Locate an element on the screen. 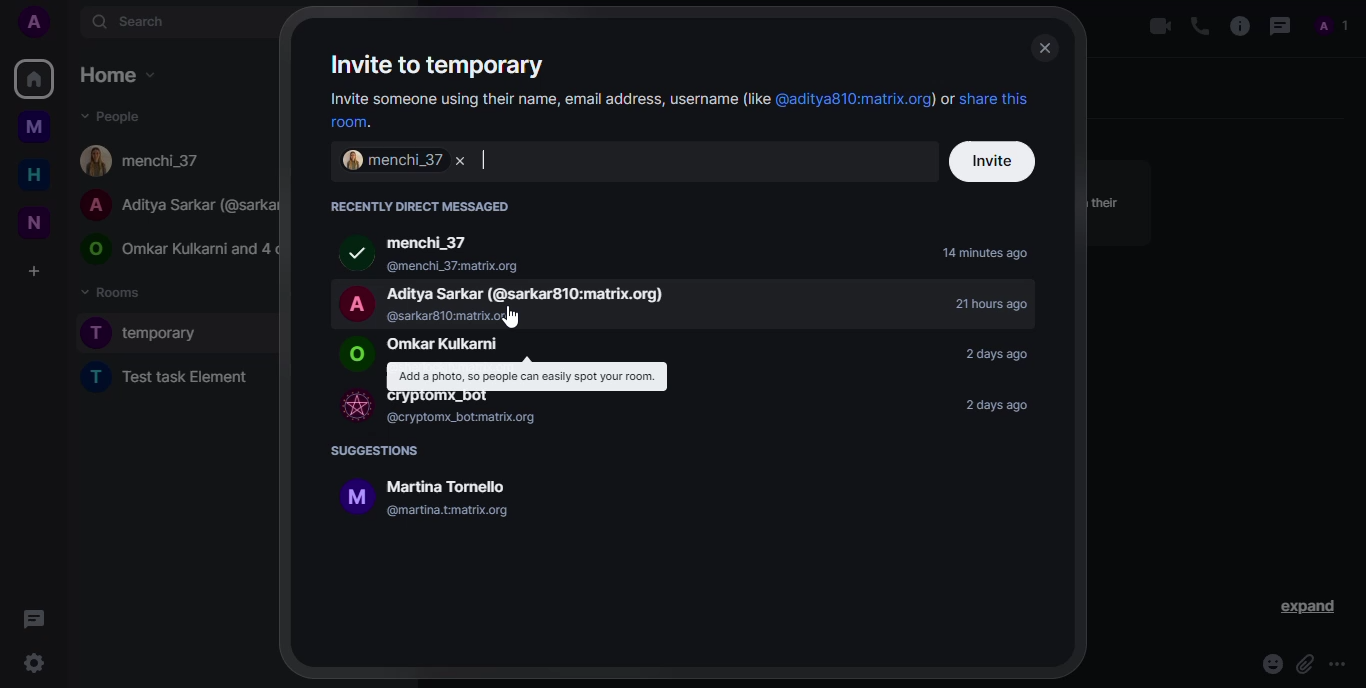 The height and width of the screenshot is (688, 1366). close is located at coordinates (1044, 46).